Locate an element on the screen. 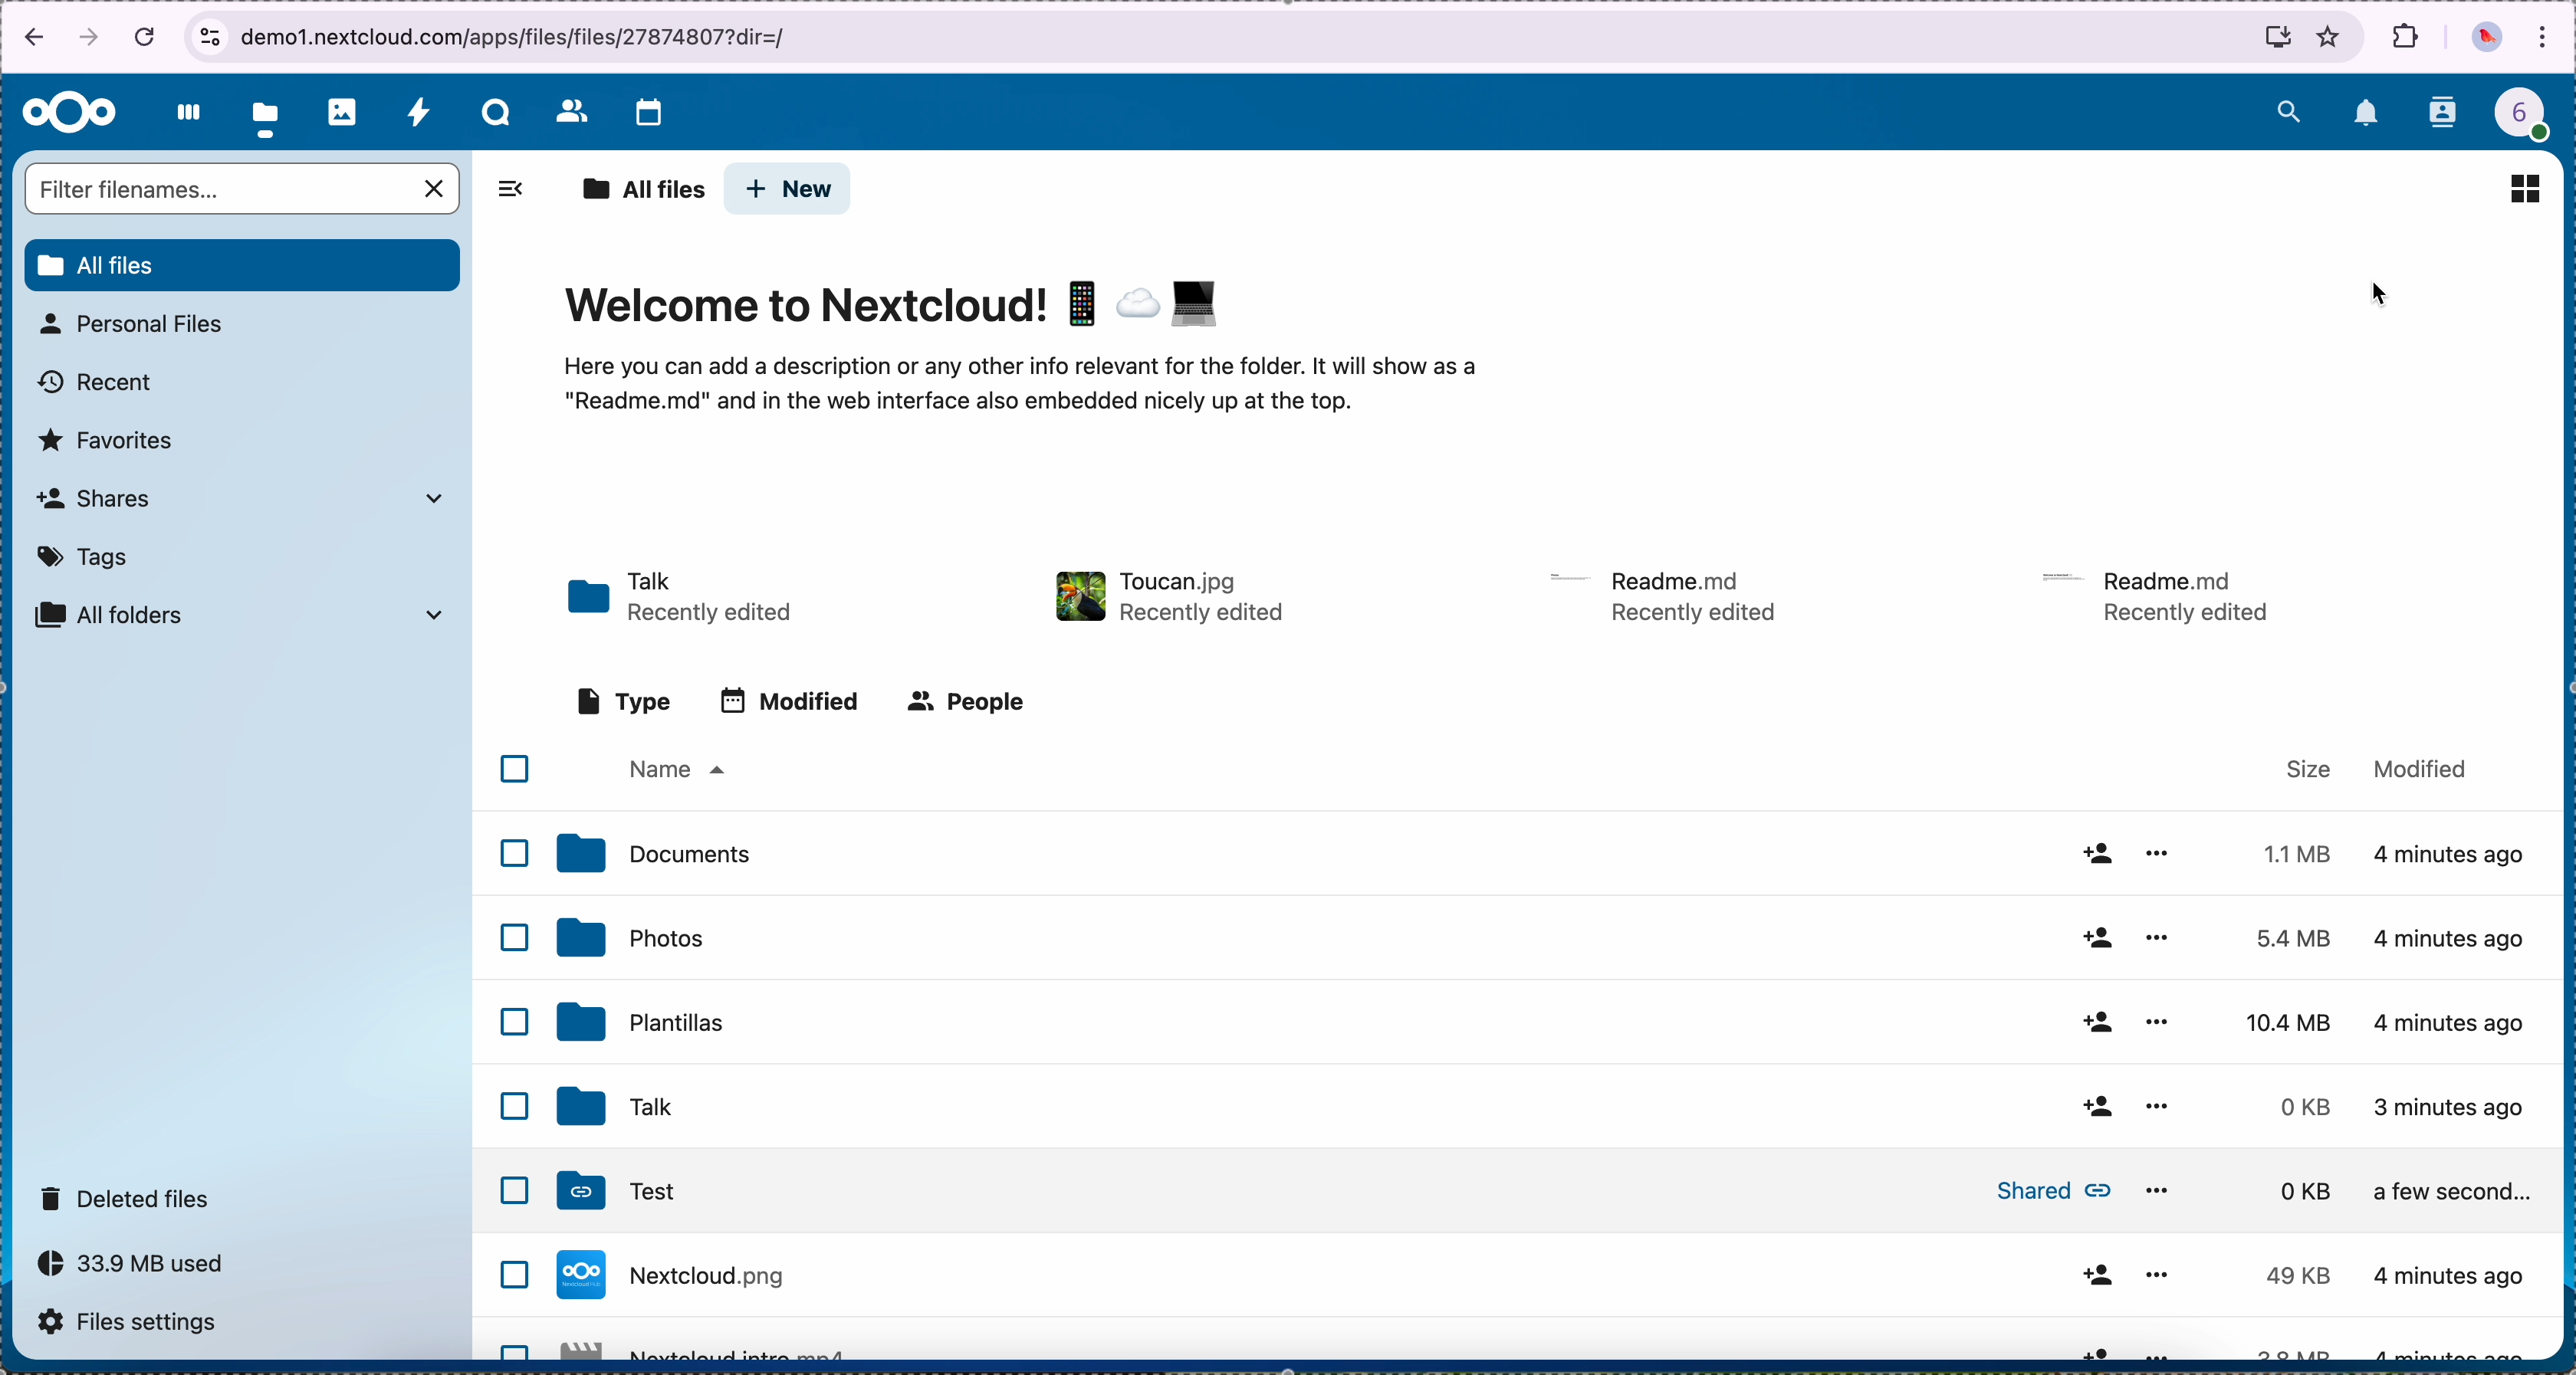 The width and height of the screenshot is (2576, 1375). deleted files is located at coordinates (129, 1197).